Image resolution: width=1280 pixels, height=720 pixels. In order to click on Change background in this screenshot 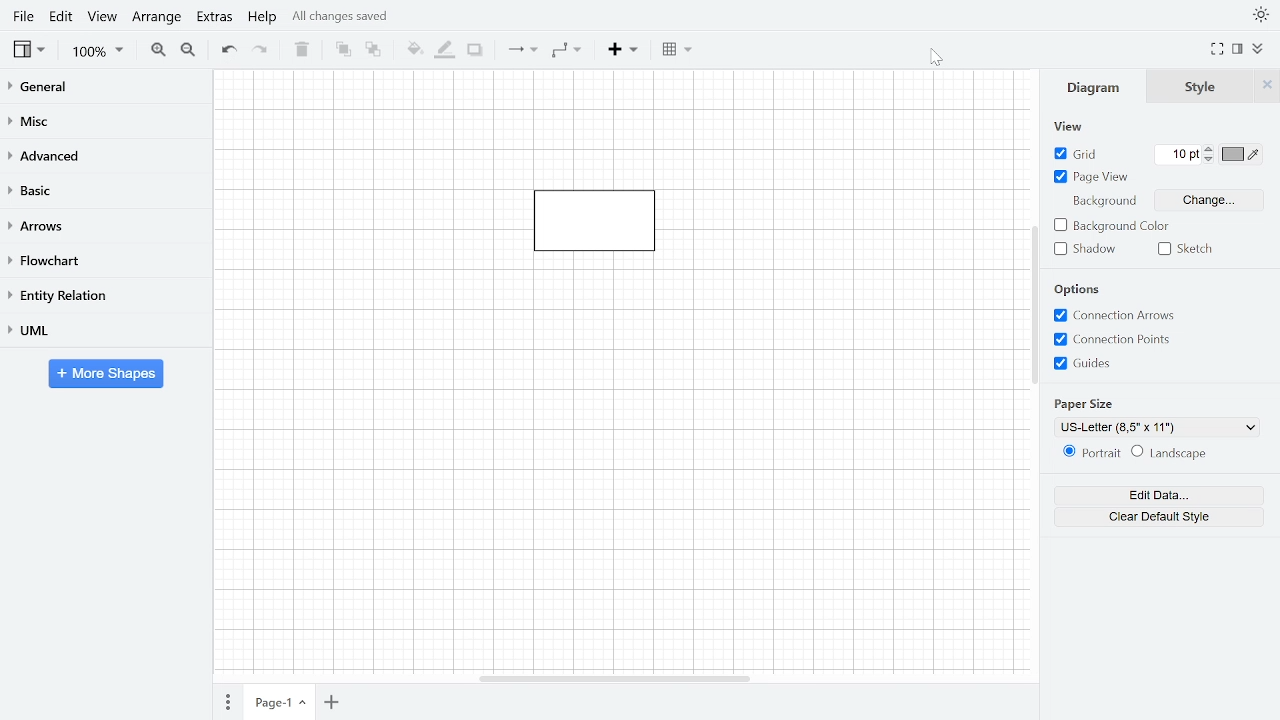, I will do `click(1208, 200)`.